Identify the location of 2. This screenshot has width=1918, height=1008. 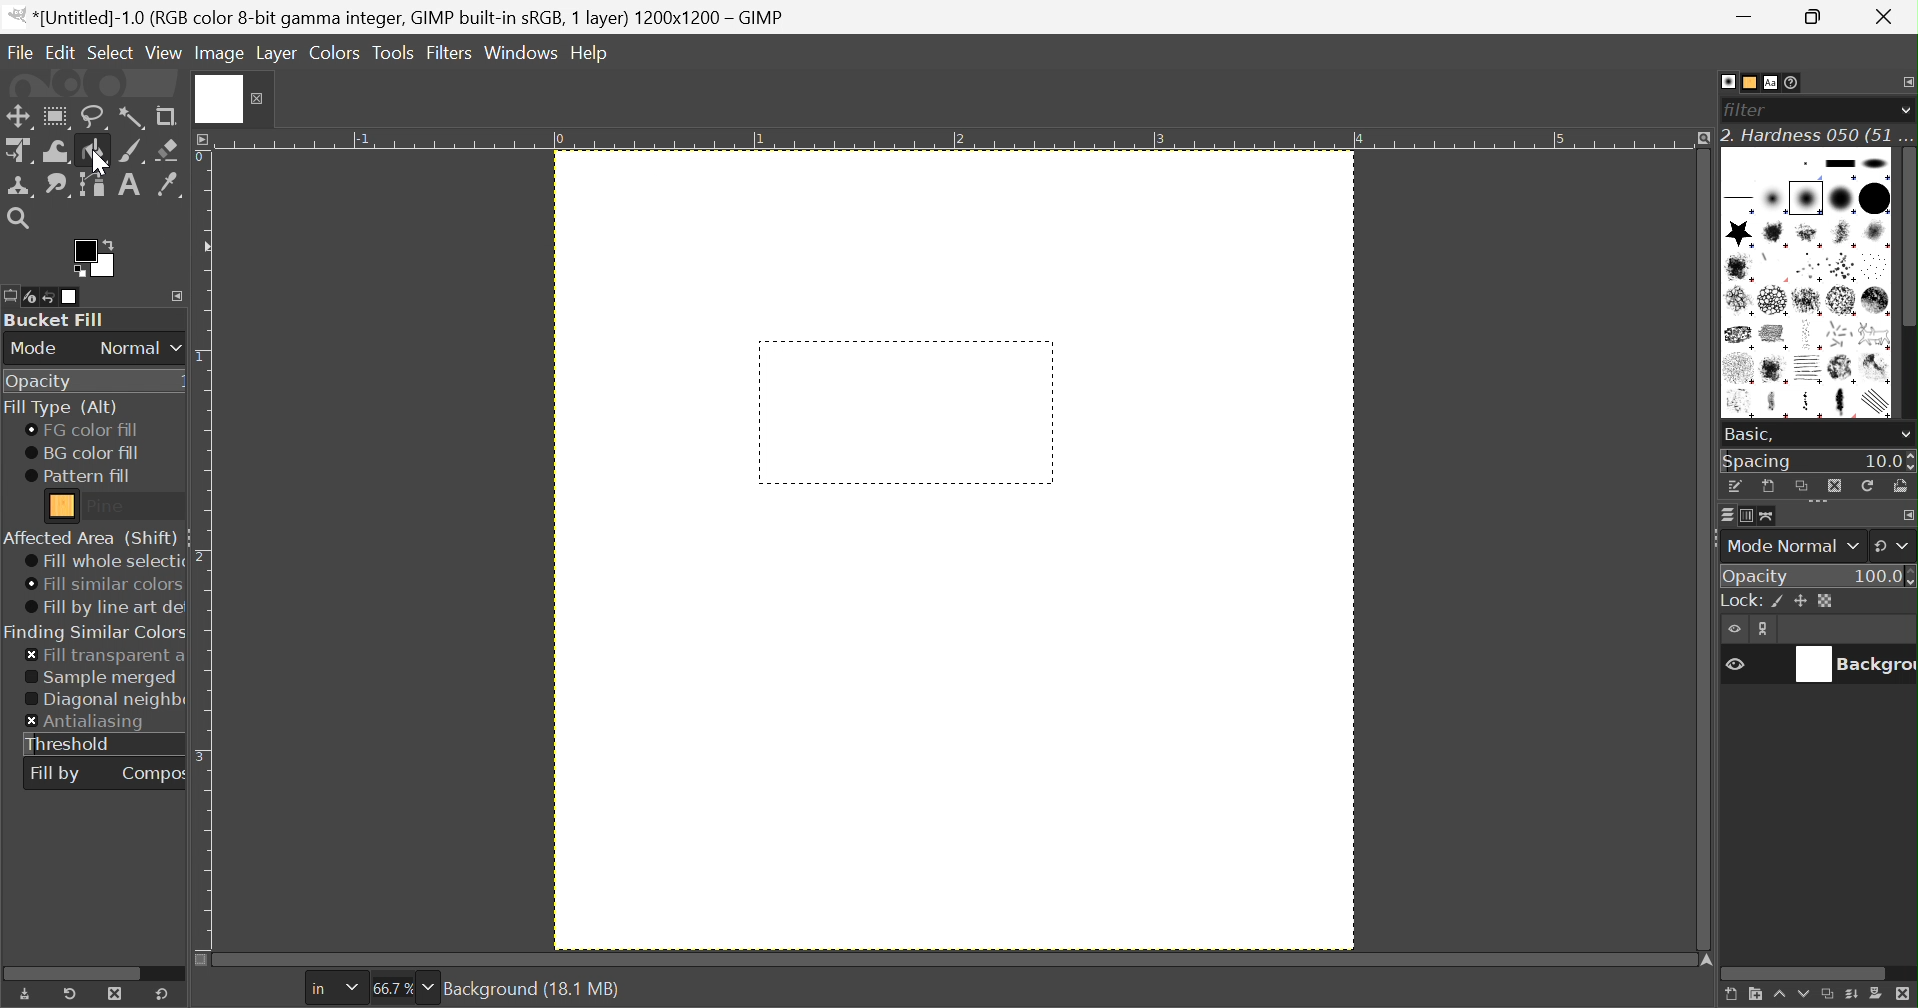
(203, 557).